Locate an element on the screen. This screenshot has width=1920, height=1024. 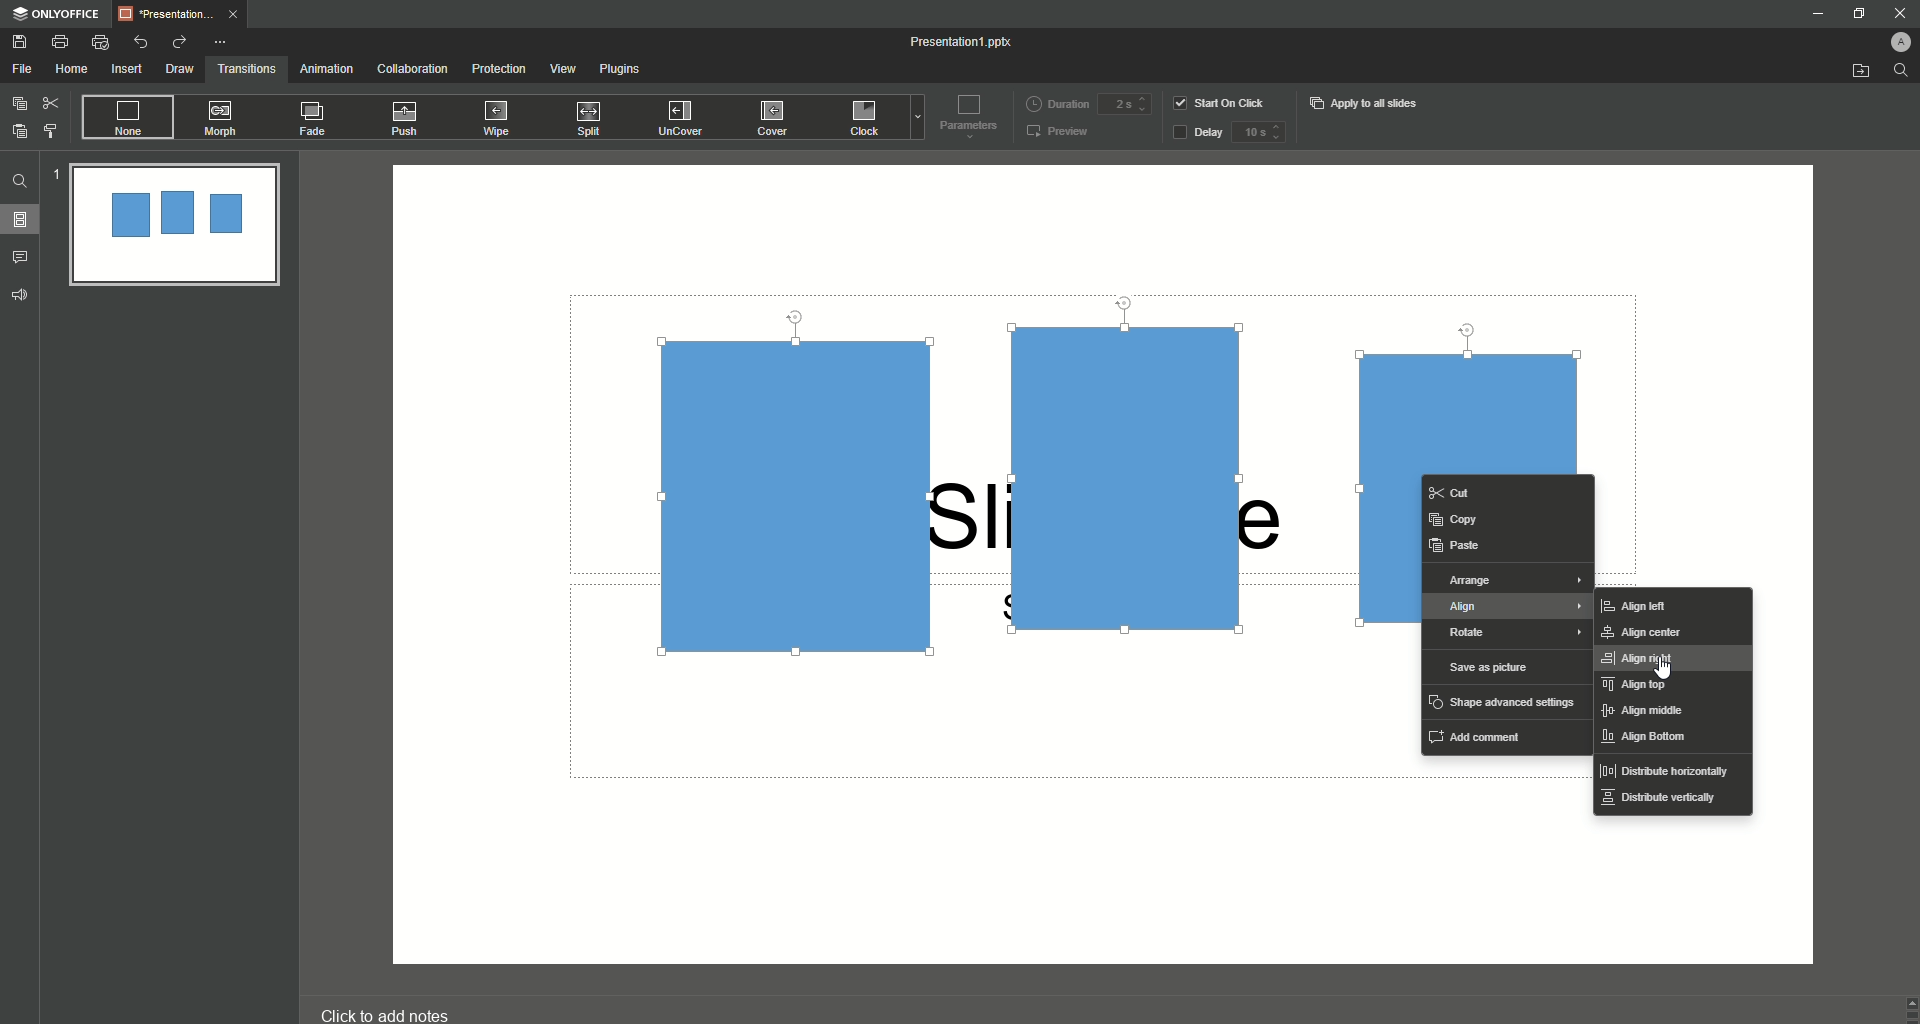
Tab 1 is located at coordinates (184, 14).